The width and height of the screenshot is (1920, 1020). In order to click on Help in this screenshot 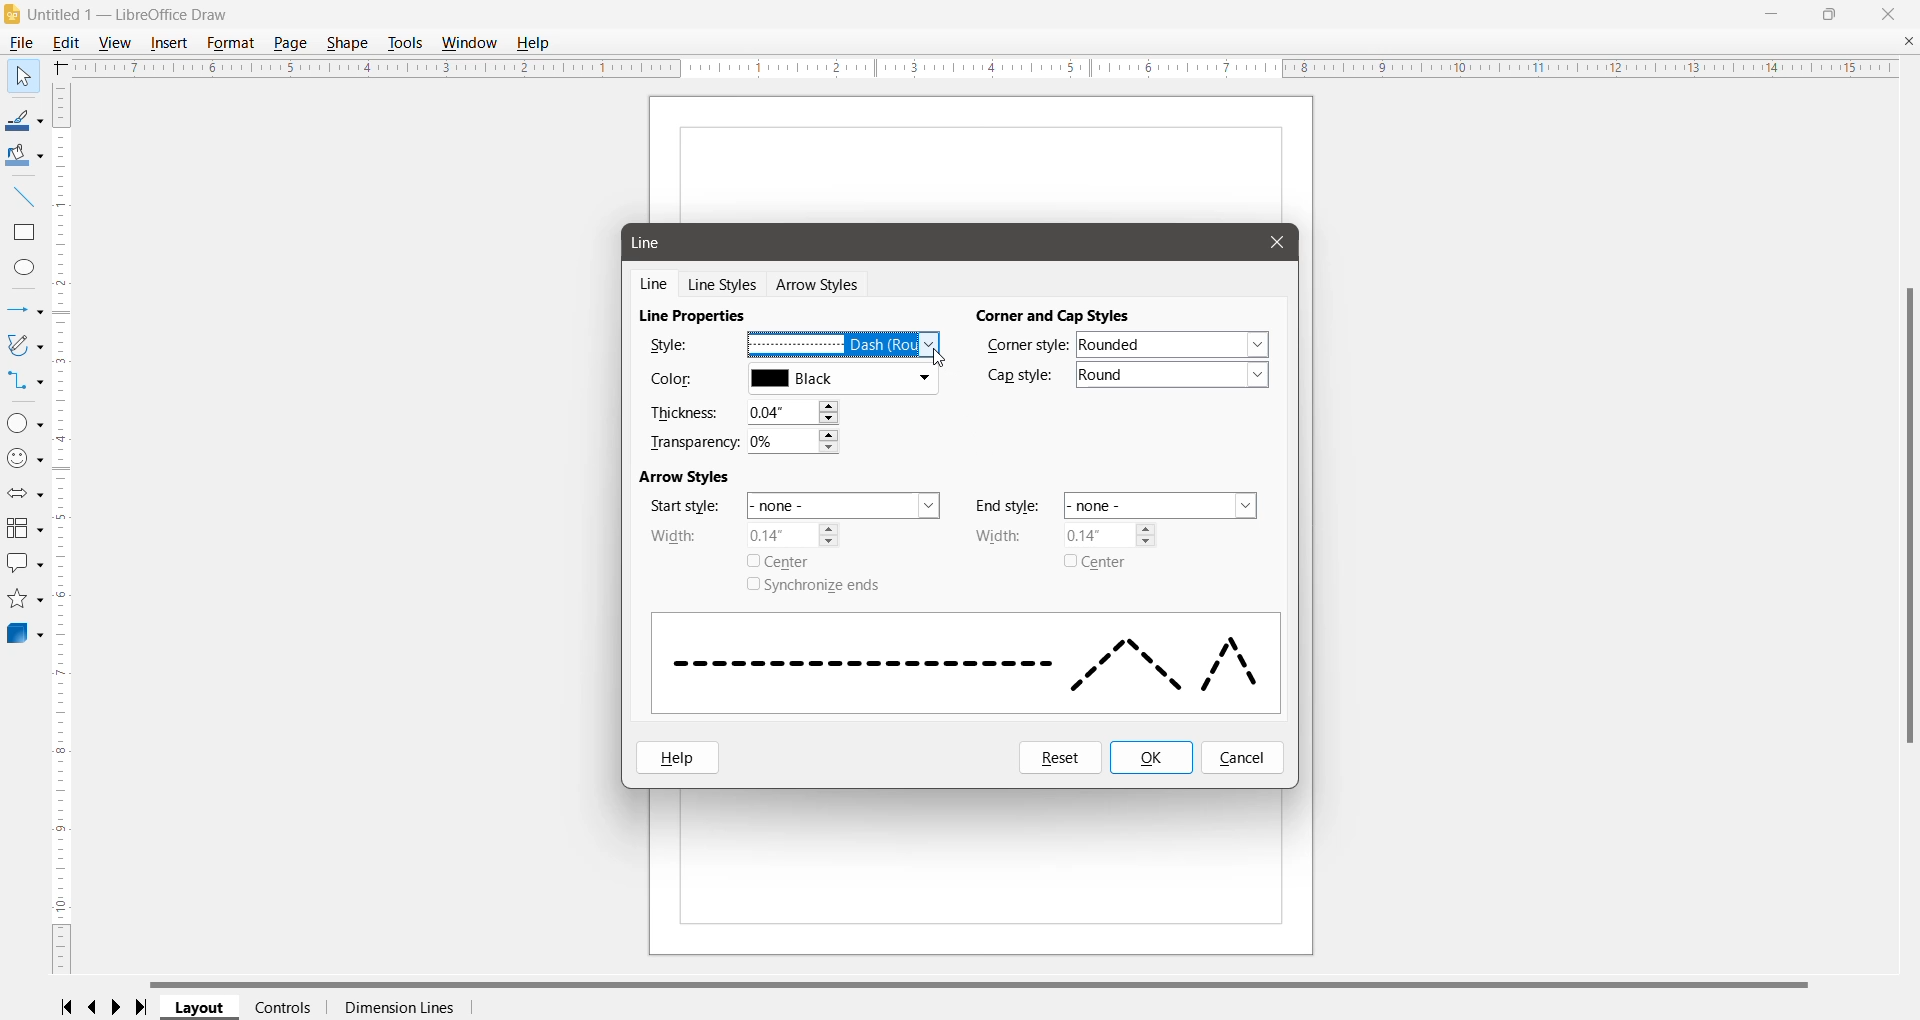, I will do `click(535, 42)`.